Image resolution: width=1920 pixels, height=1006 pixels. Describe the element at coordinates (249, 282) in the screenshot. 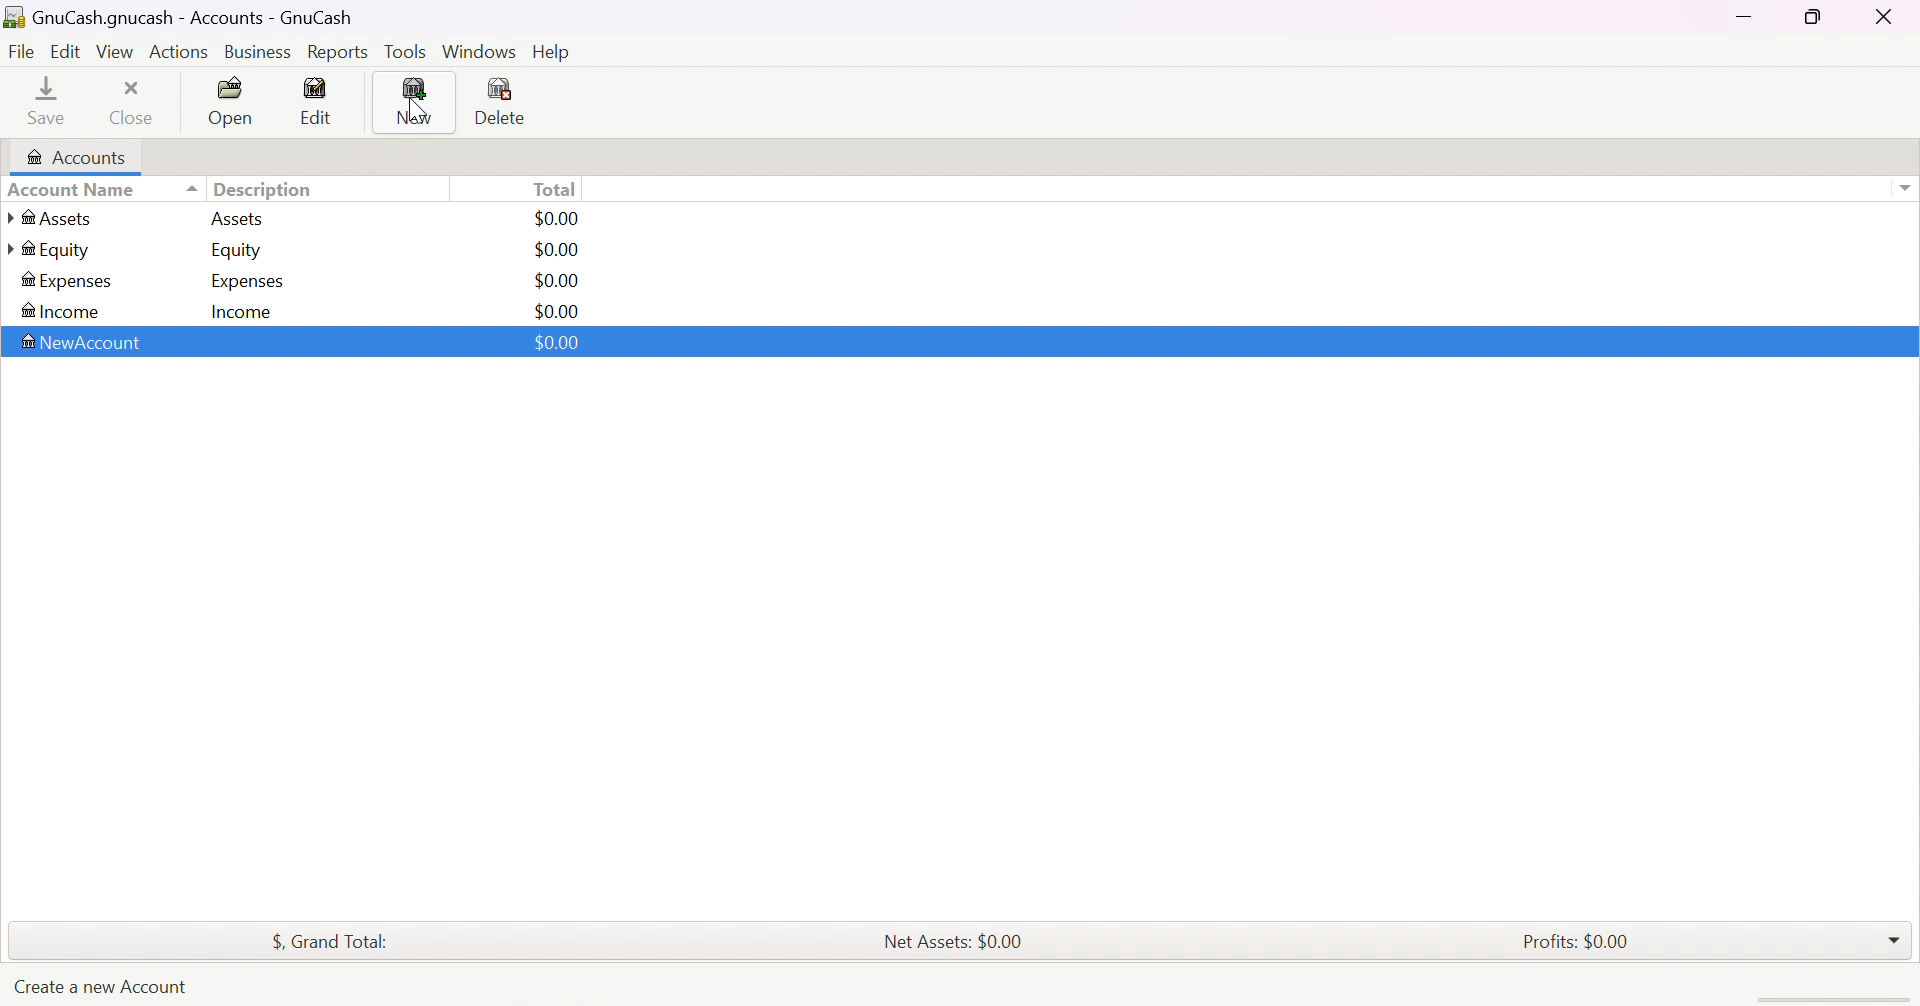

I see `Expenses` at that location.